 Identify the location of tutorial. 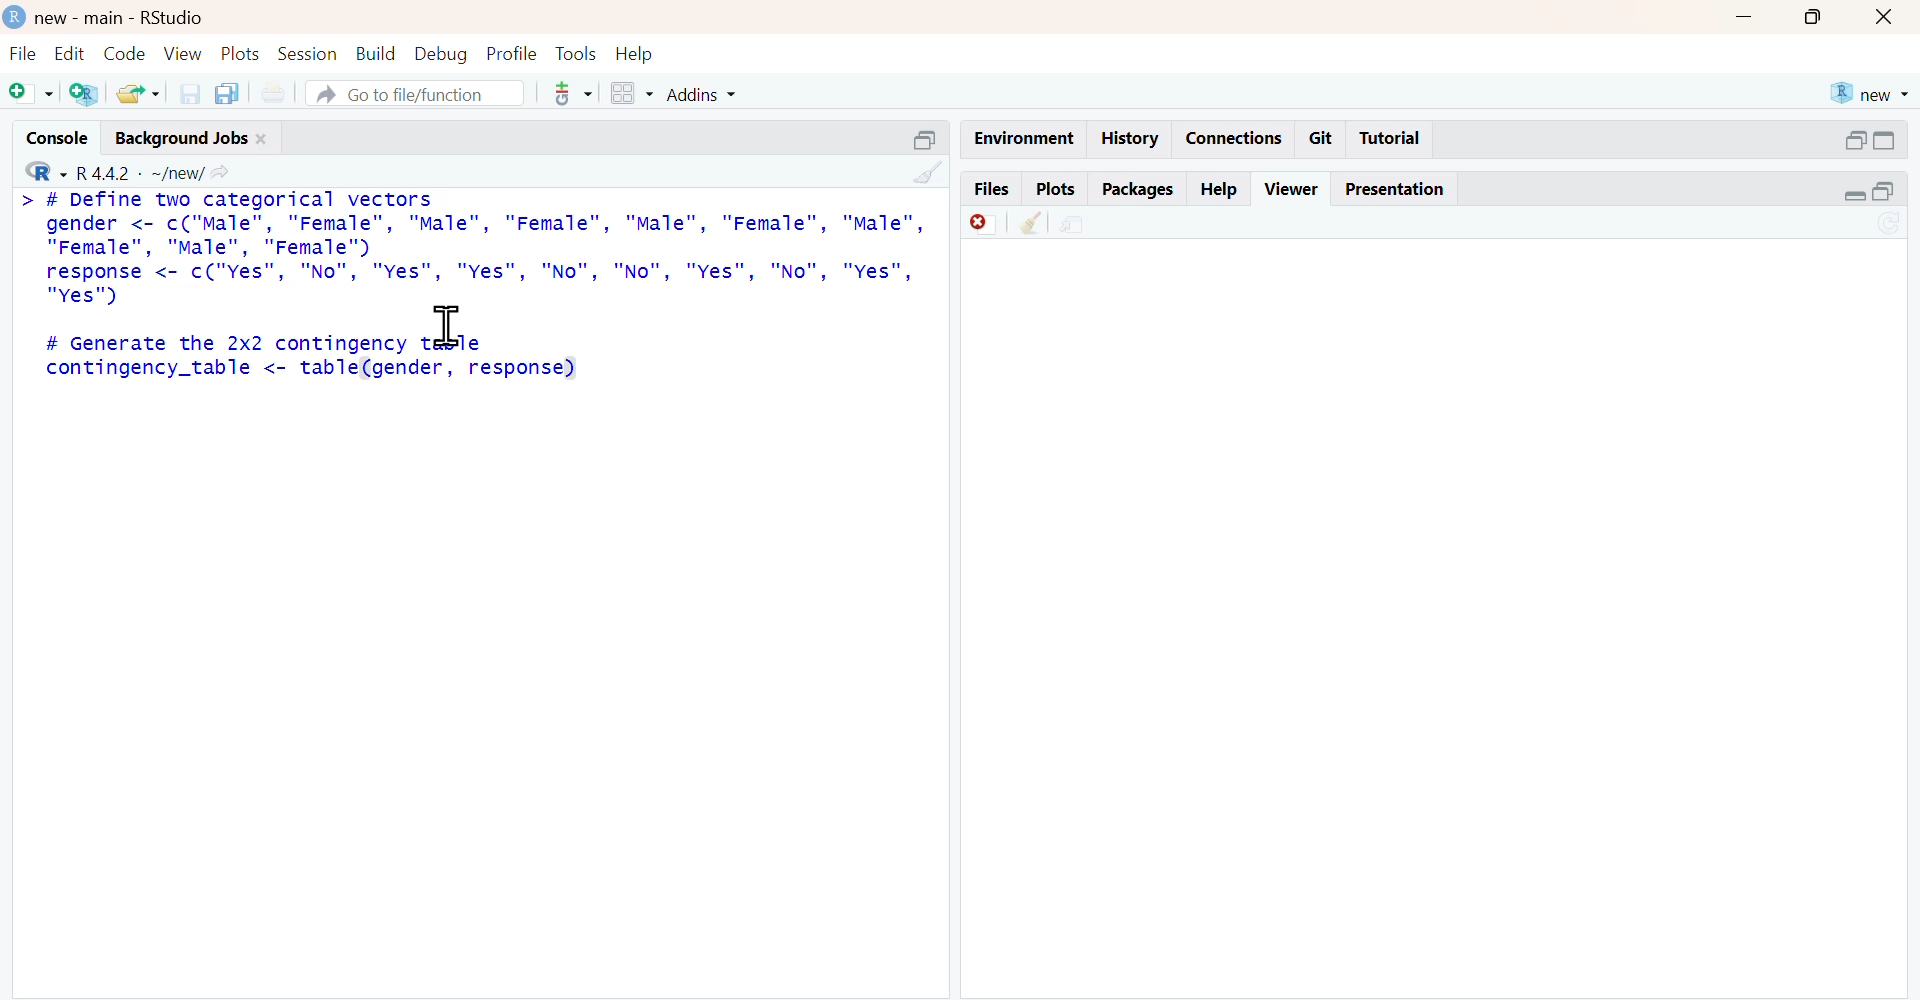
(1389, 139).